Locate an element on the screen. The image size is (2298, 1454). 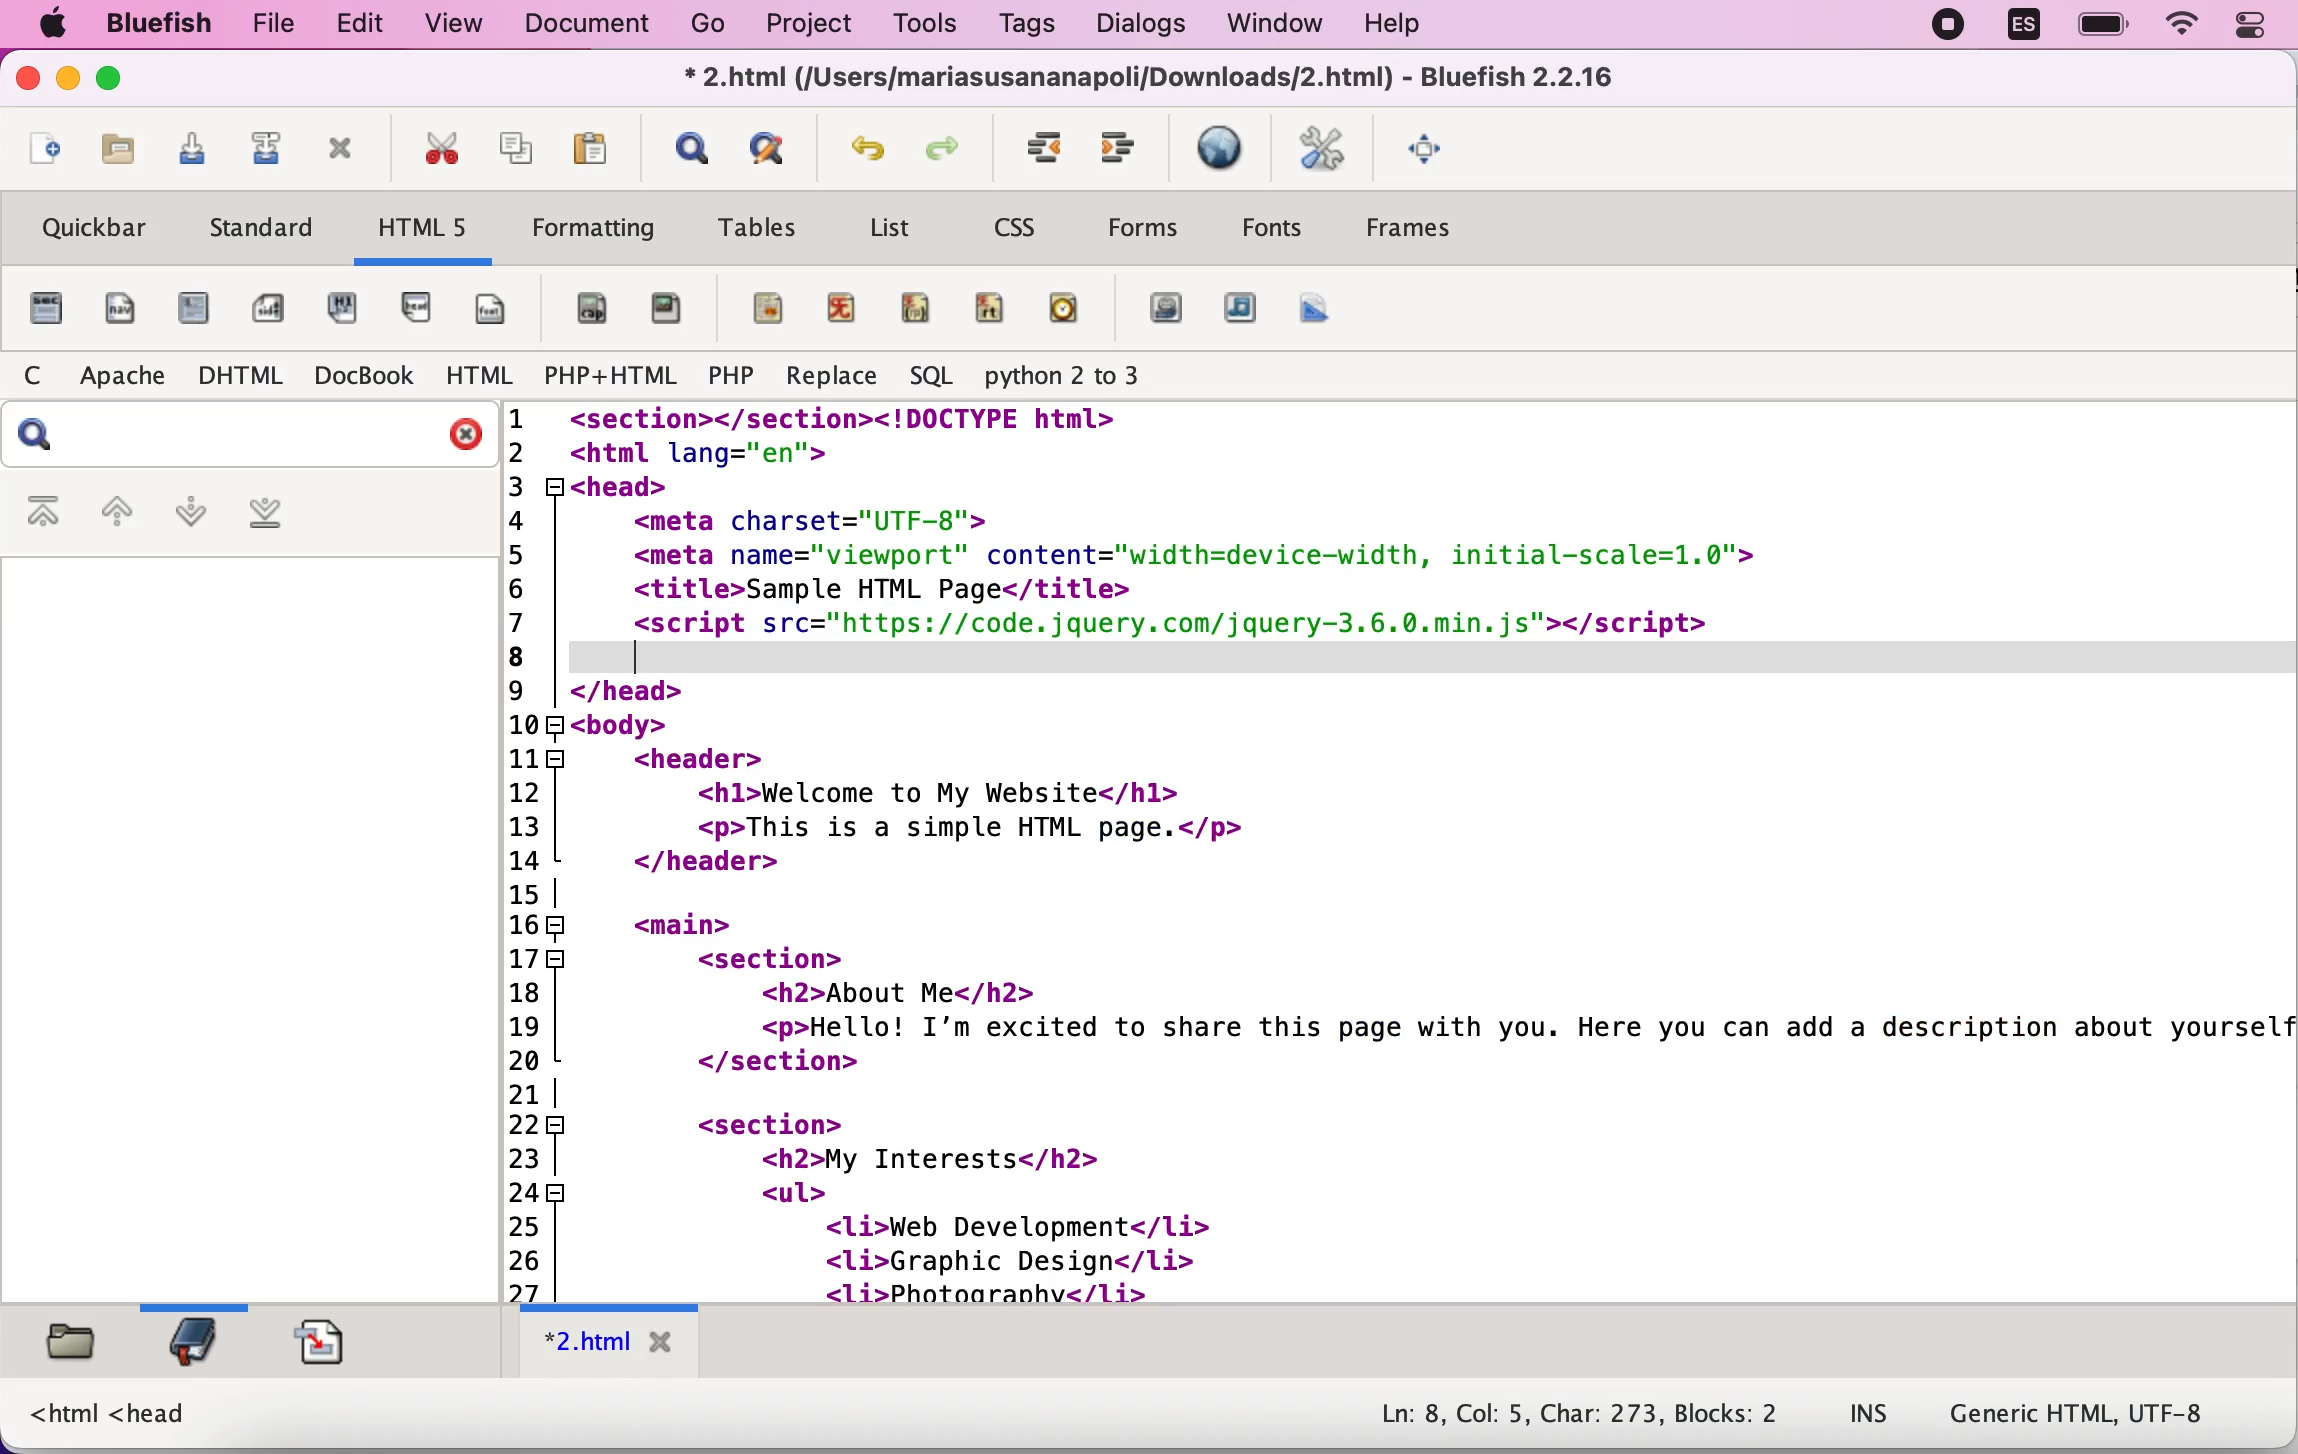
close is located at coordinates (27, 80).